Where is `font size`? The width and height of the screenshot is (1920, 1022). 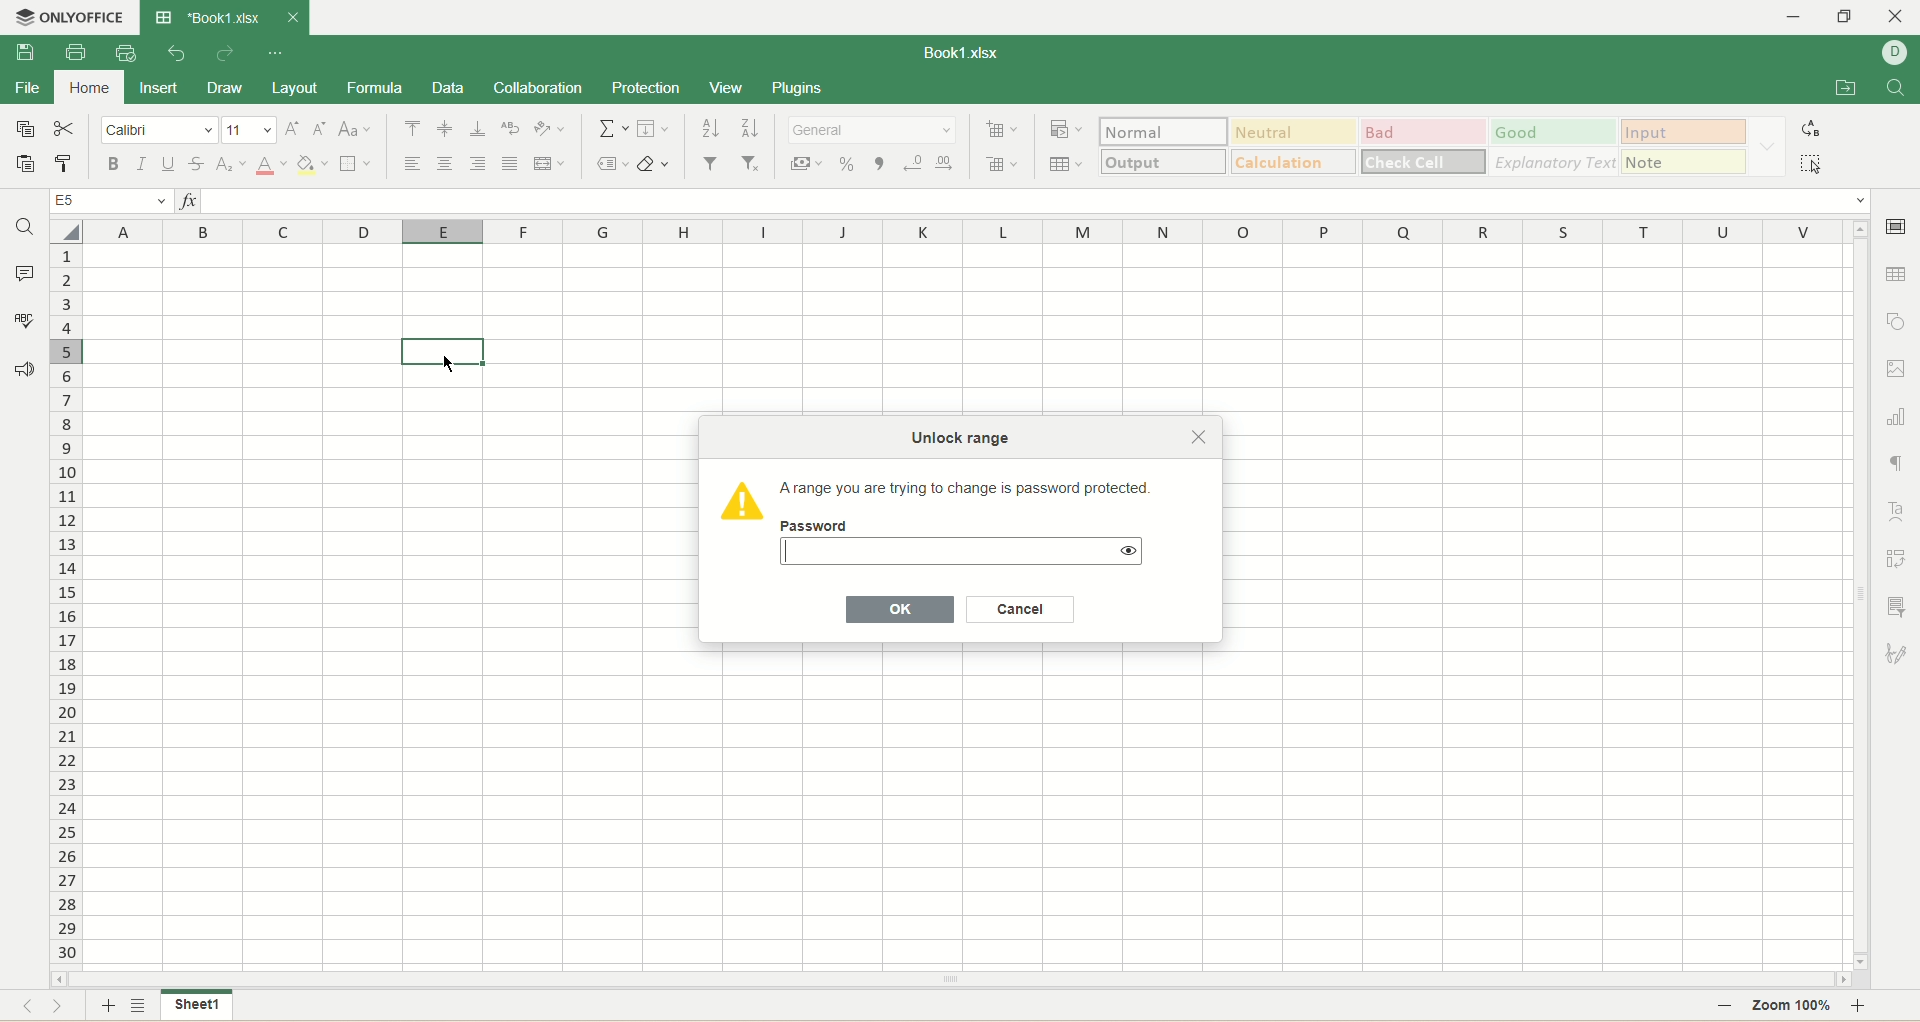 font size is located at coordinates (250, 130).